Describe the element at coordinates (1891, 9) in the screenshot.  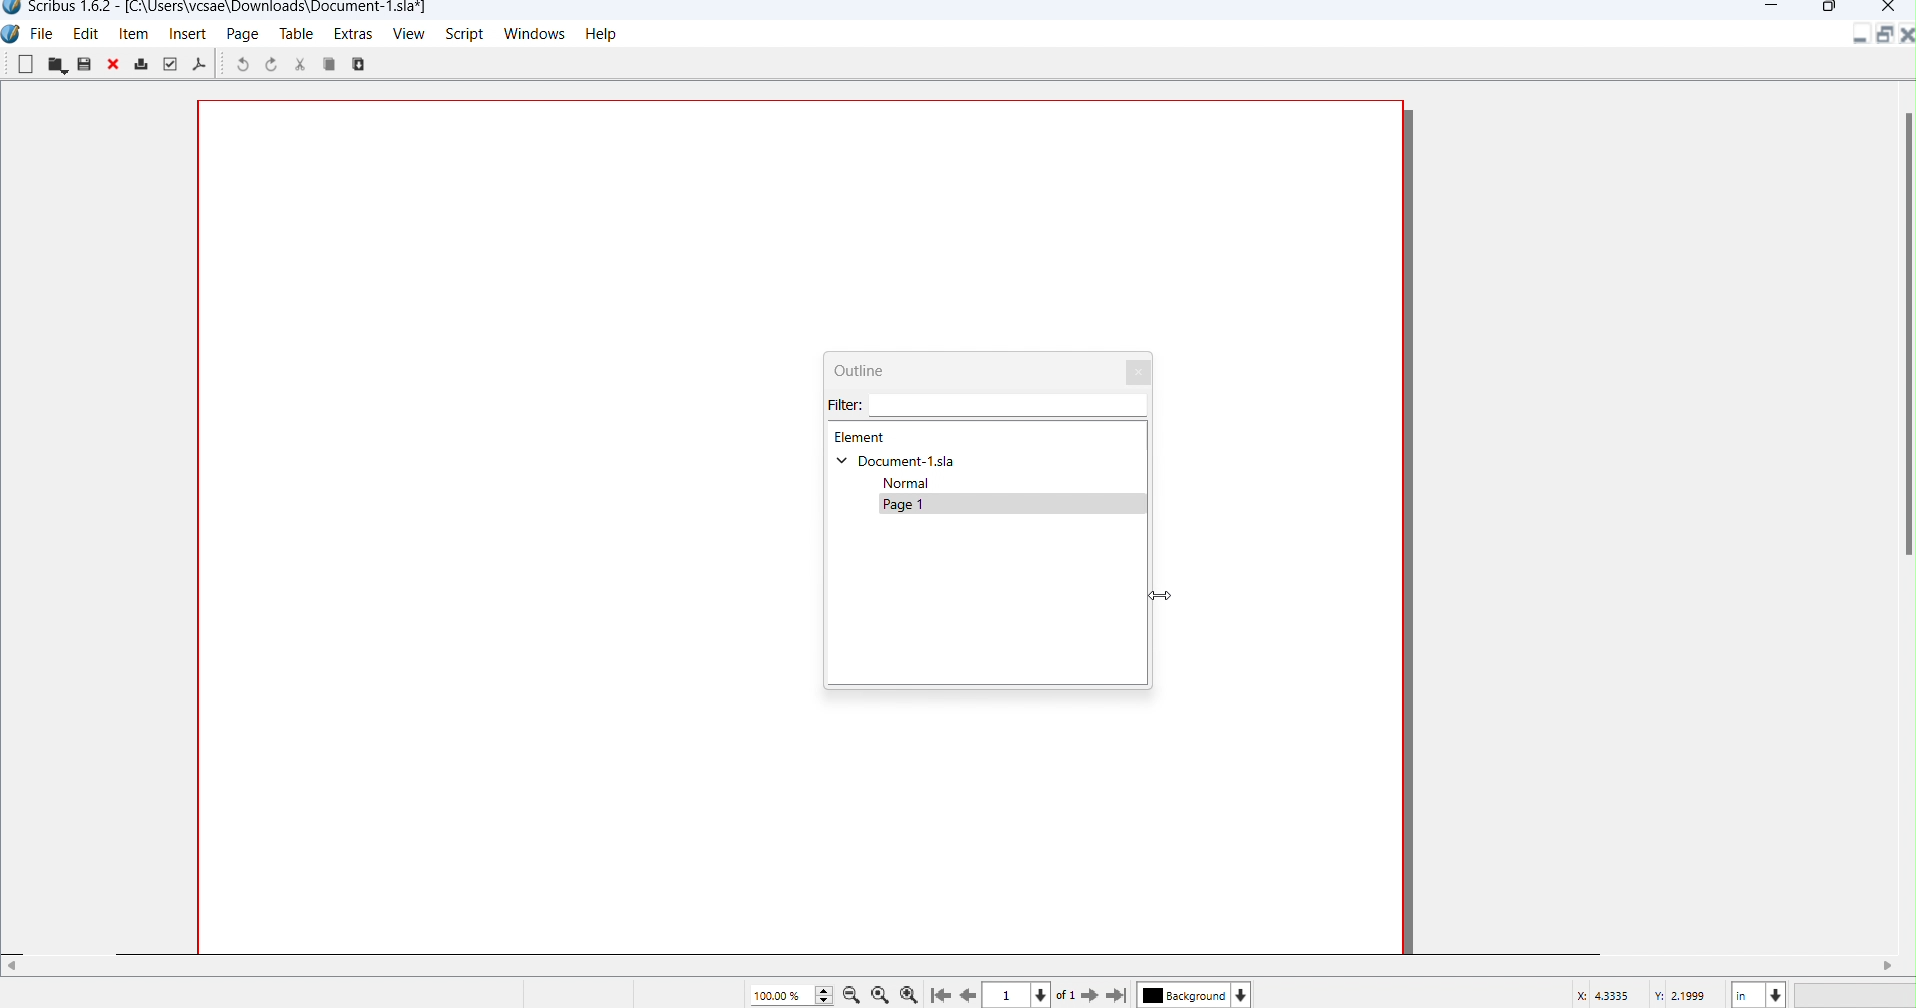
I see `Close` at that location.